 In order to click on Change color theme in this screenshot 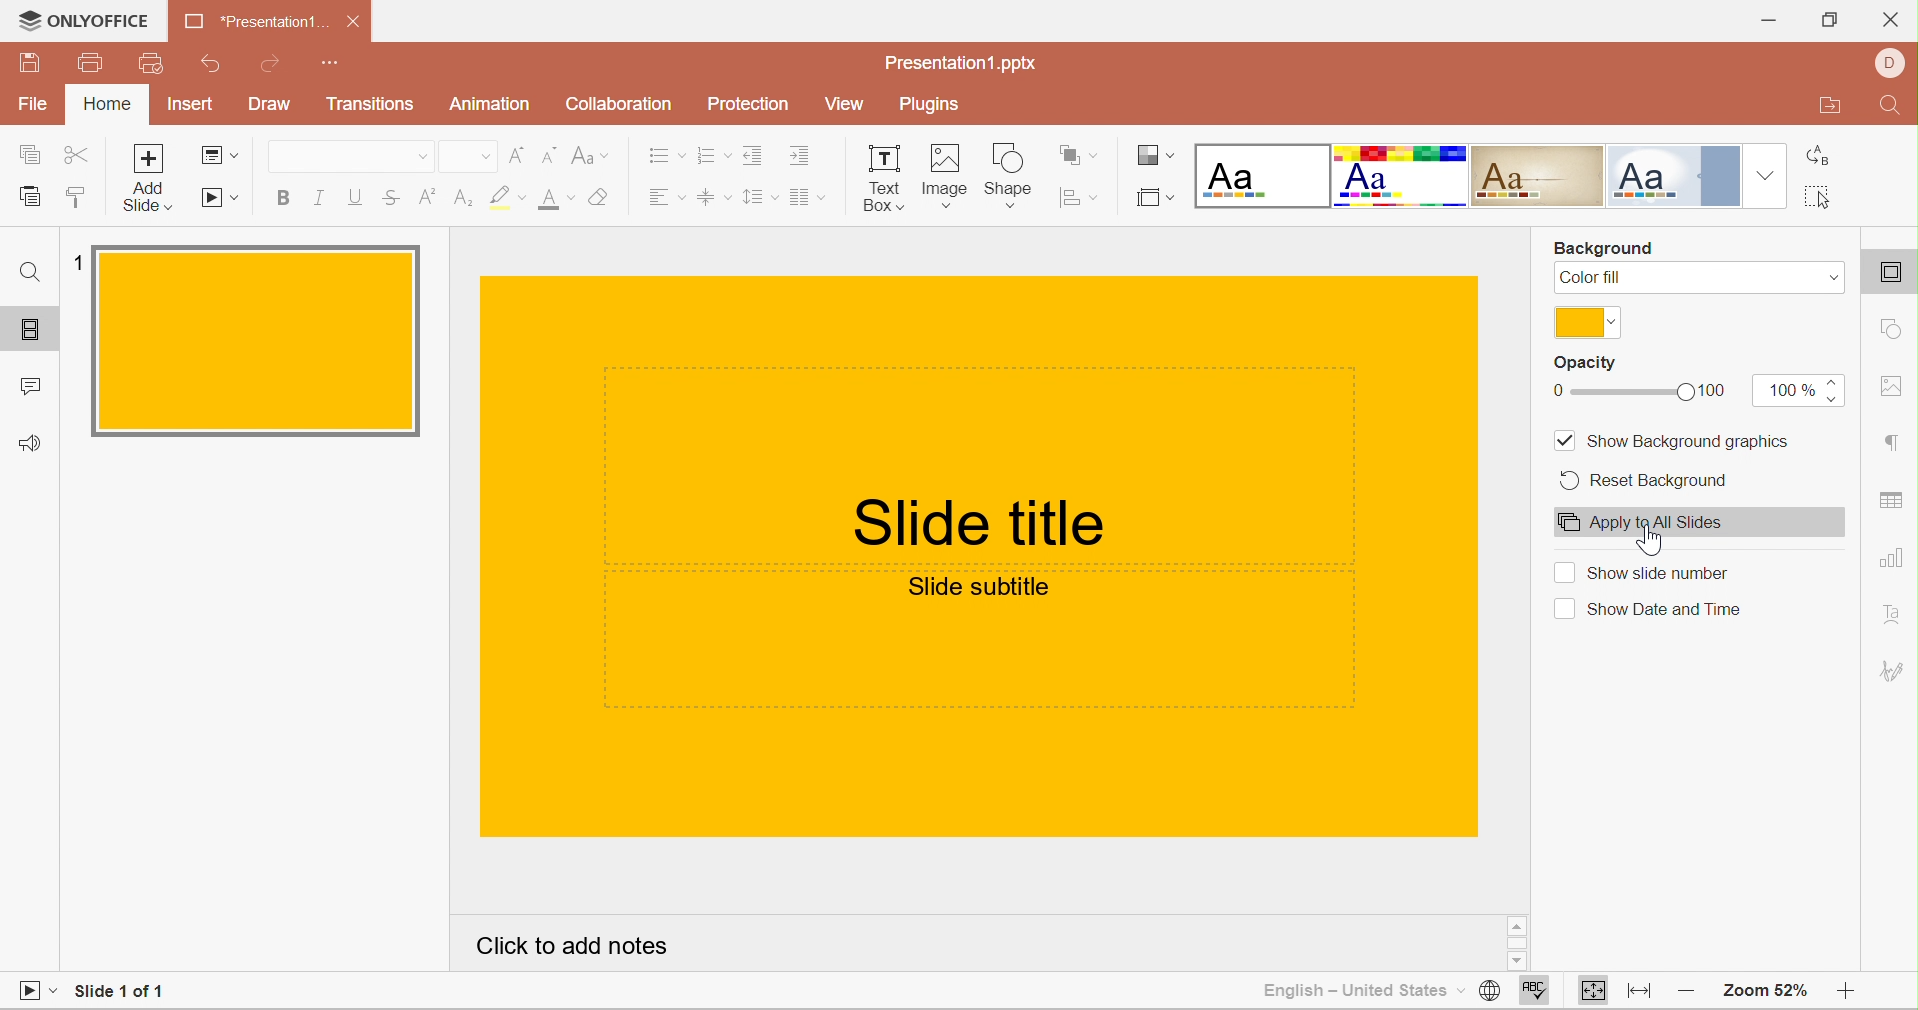, I will do `click(1155, 155)`.